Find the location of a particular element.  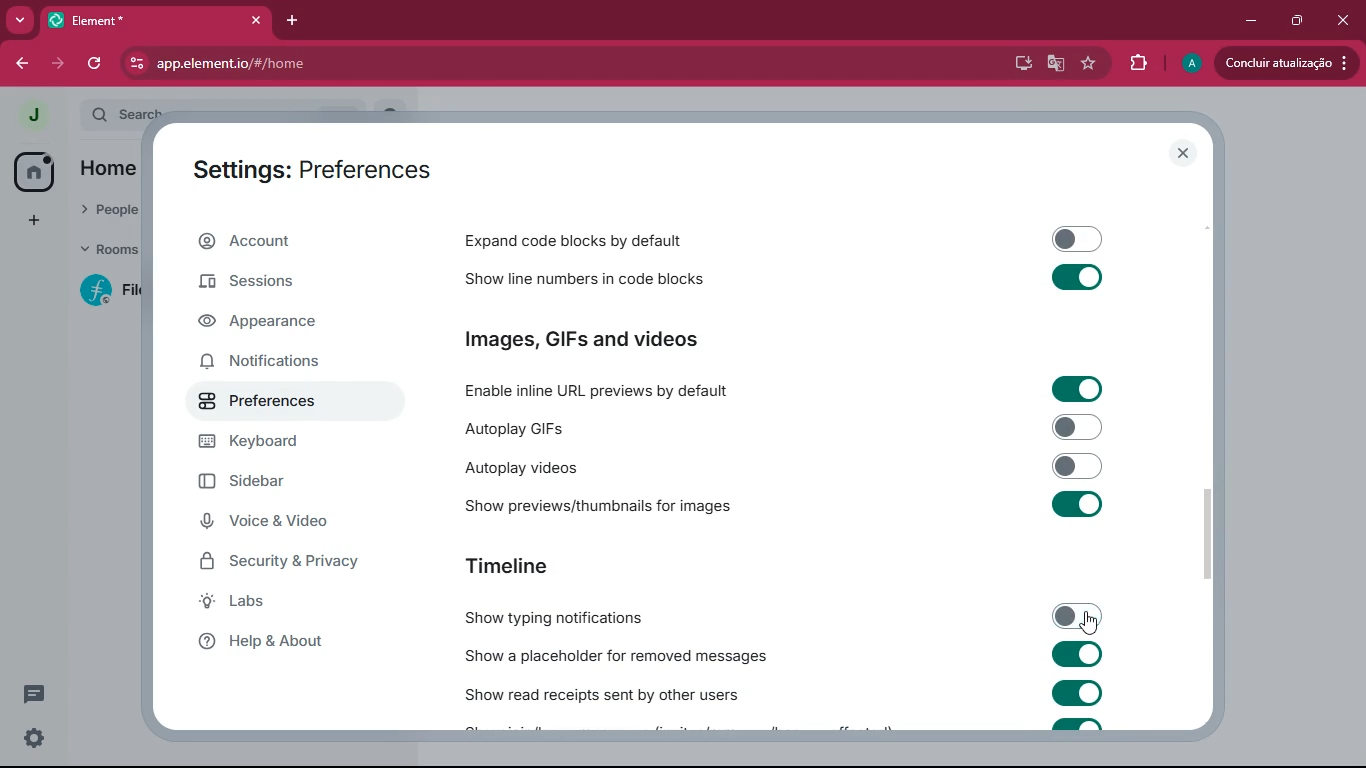

preferences is located at coordinates (277, 403).